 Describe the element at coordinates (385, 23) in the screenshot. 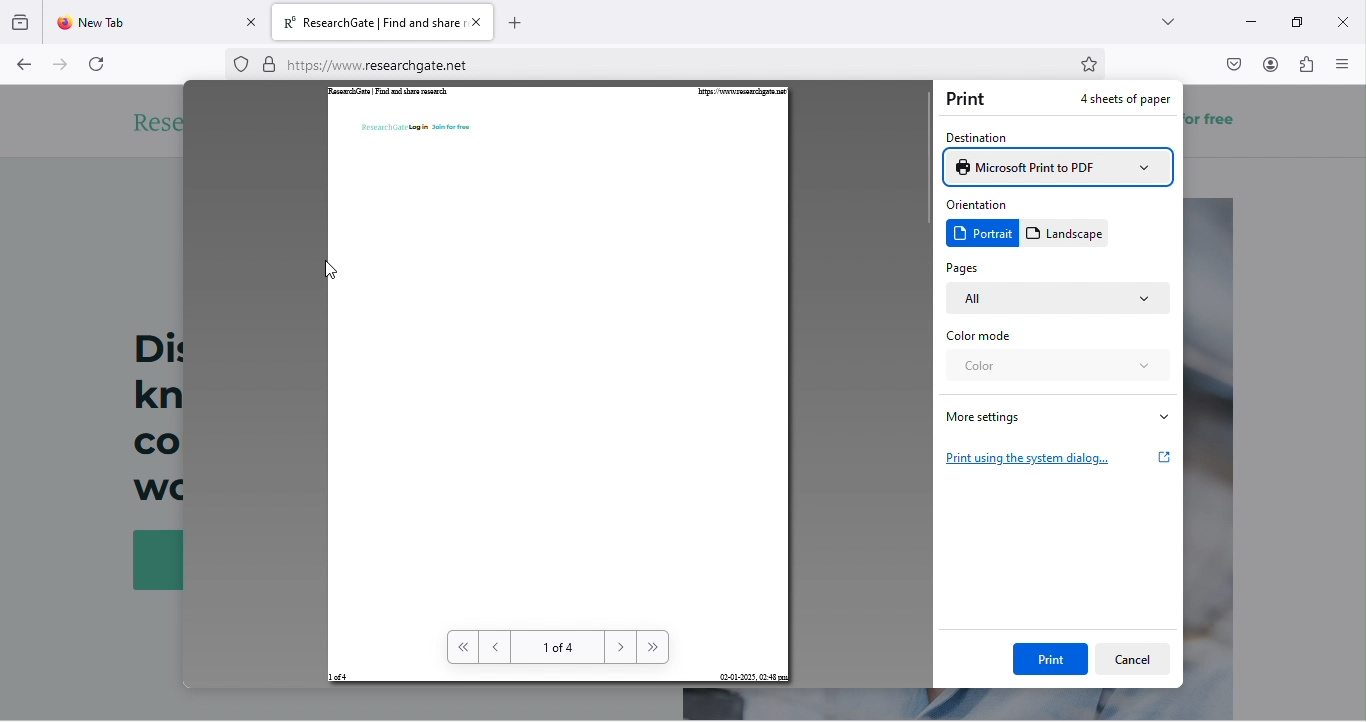

I see `title` at that location.